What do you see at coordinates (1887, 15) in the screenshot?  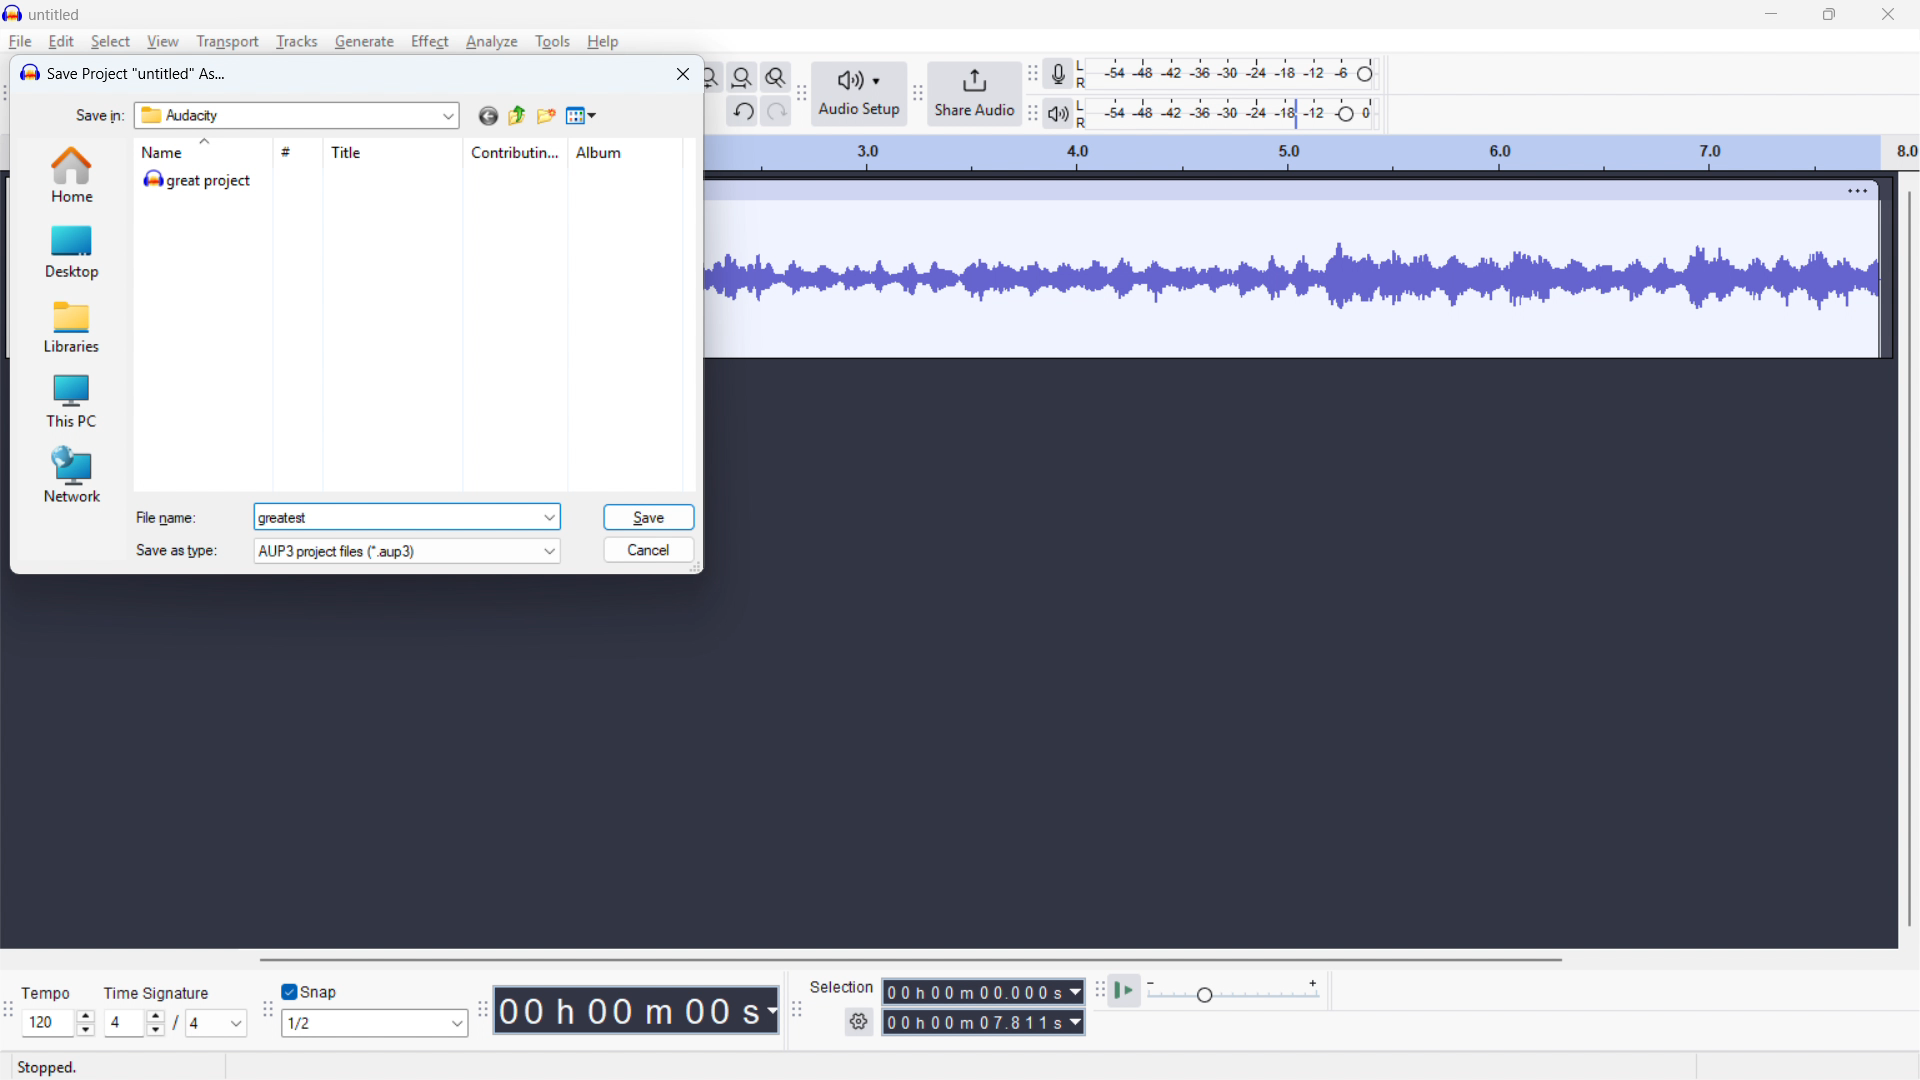 I see `close` at bounding box center [1887, 15].